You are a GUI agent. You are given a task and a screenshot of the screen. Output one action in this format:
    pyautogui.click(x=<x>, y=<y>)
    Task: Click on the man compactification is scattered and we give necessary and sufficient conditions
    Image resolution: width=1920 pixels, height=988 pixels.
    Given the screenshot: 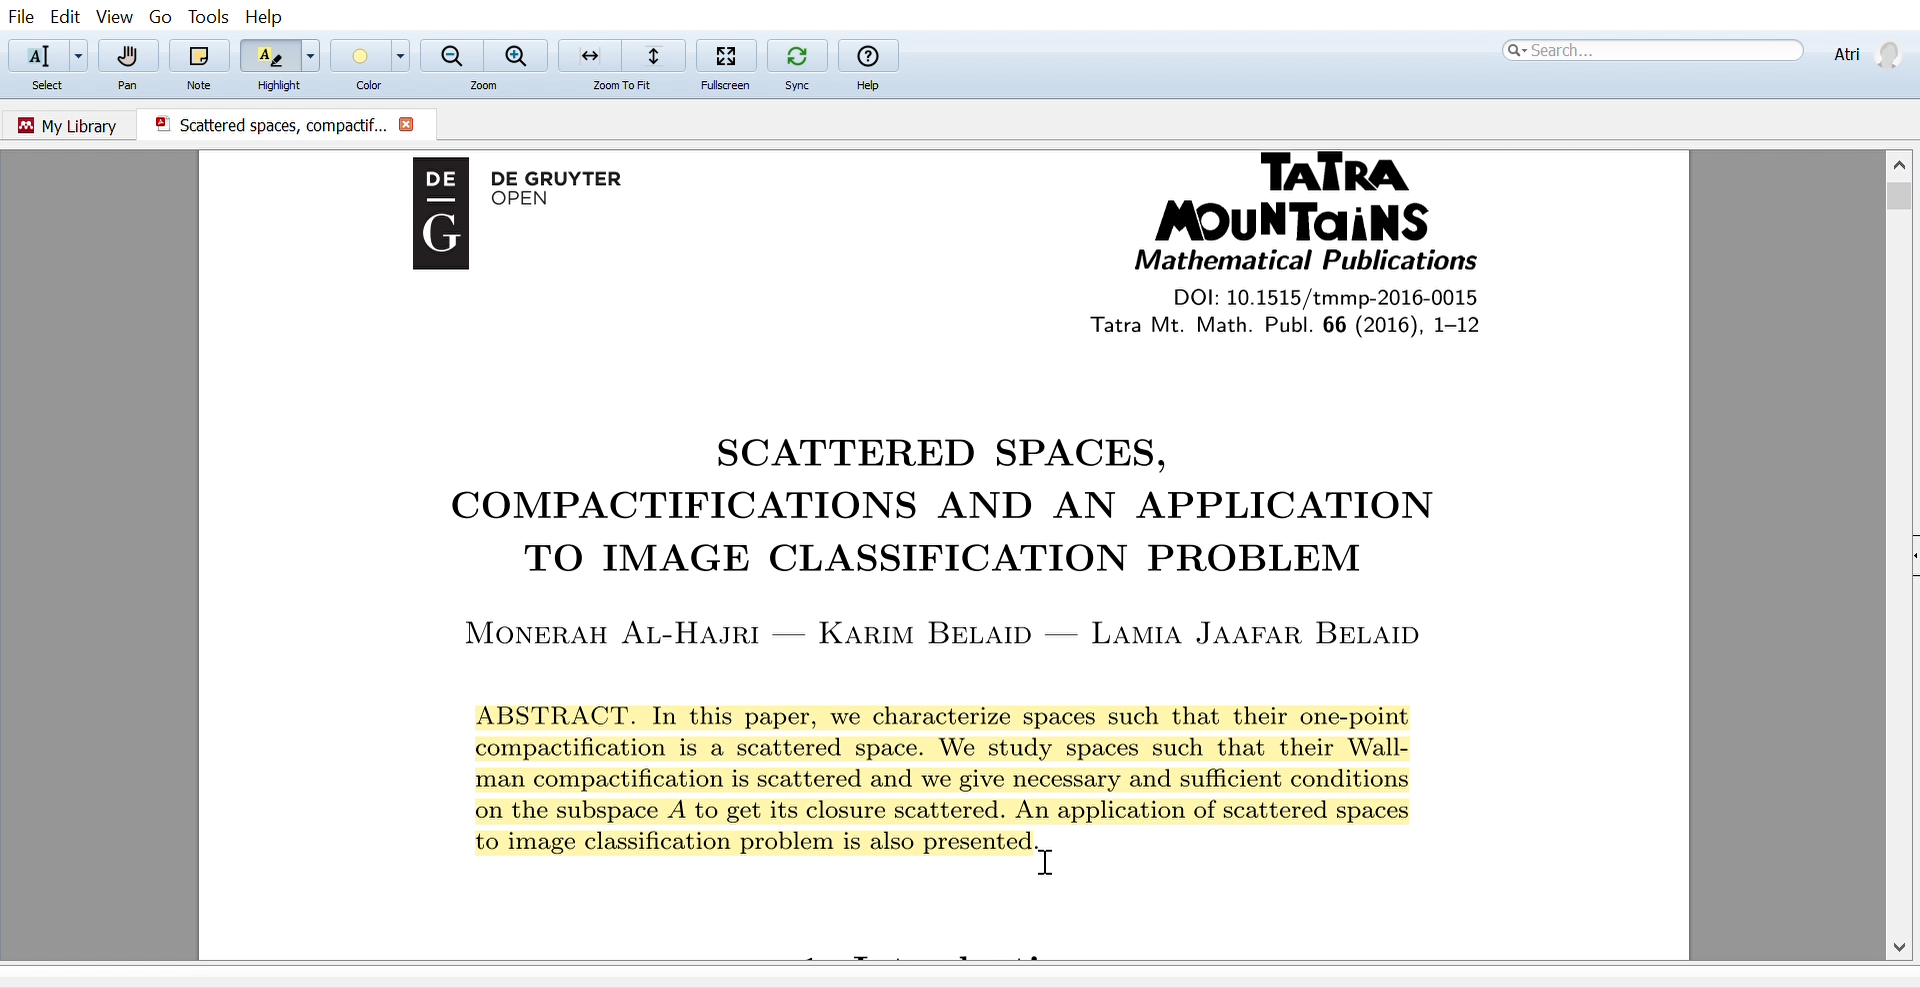 What is the action you would take?
    pyautogui.click(x=967, y=783)
    